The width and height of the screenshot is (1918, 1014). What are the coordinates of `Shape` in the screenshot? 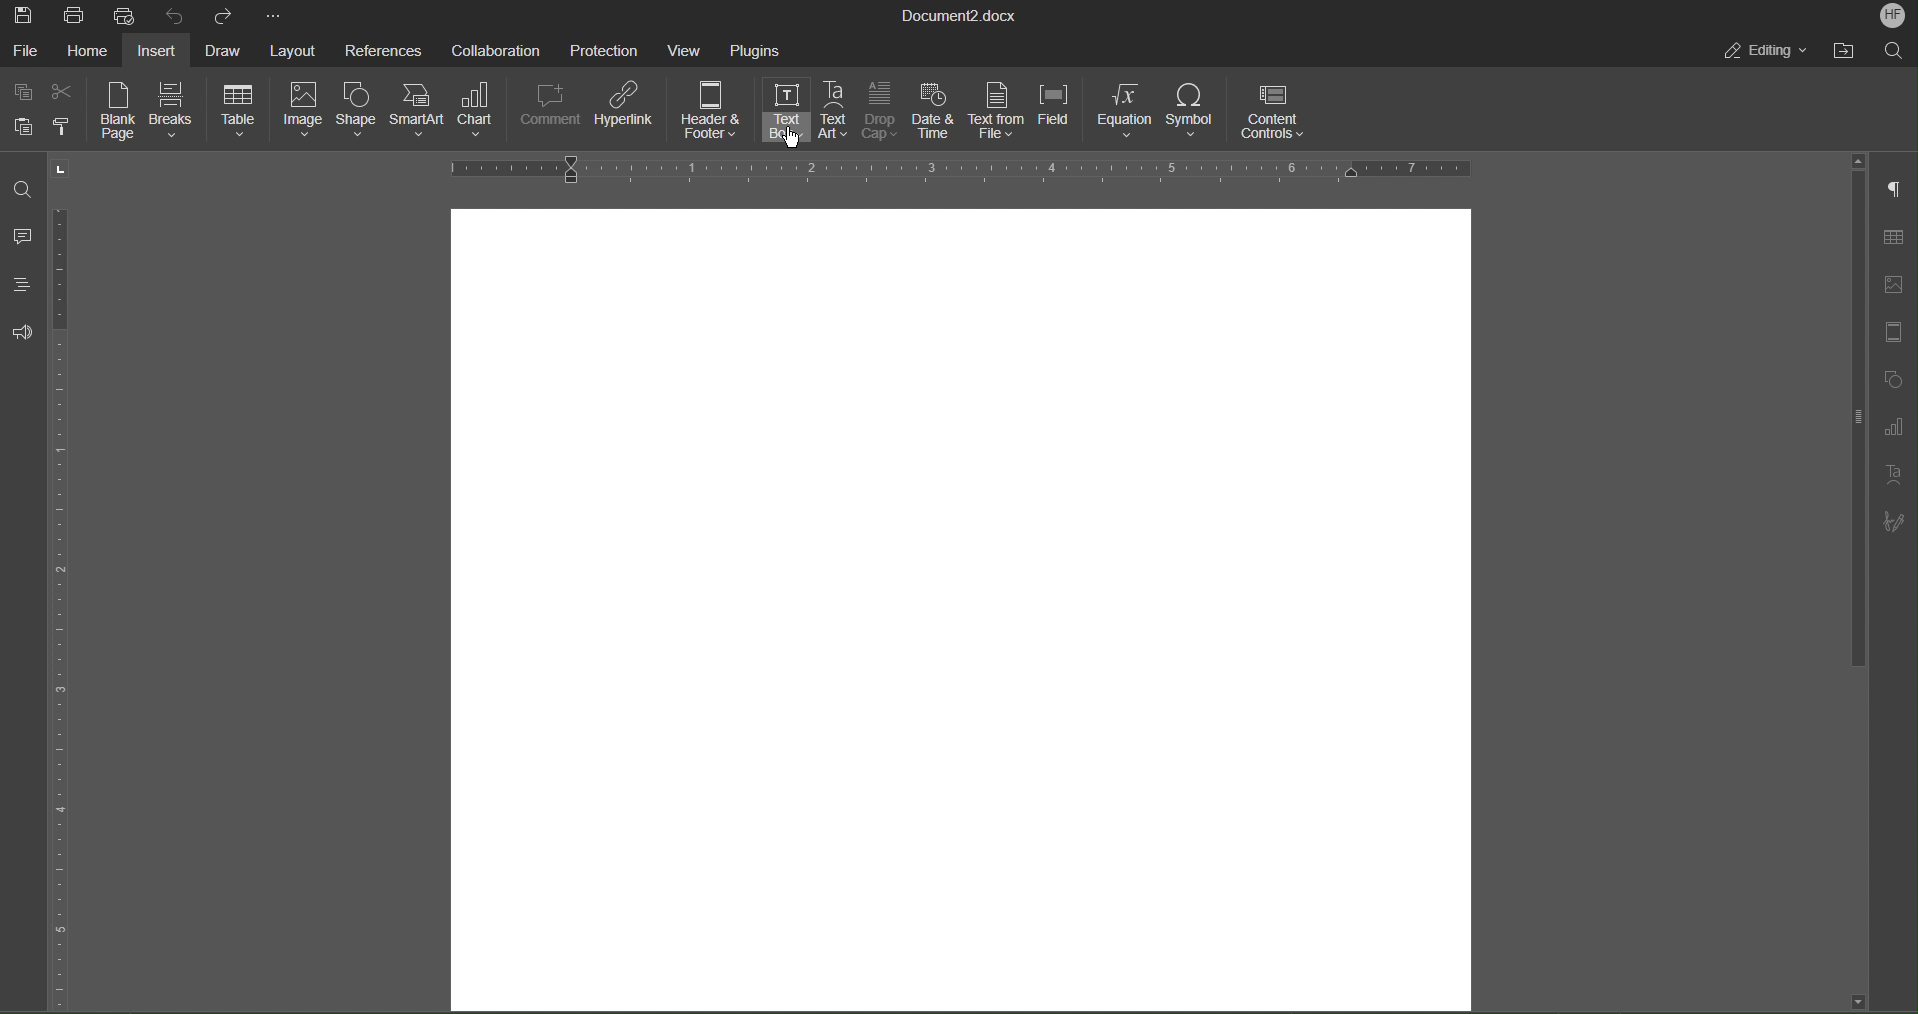 It's located at (359, 114).